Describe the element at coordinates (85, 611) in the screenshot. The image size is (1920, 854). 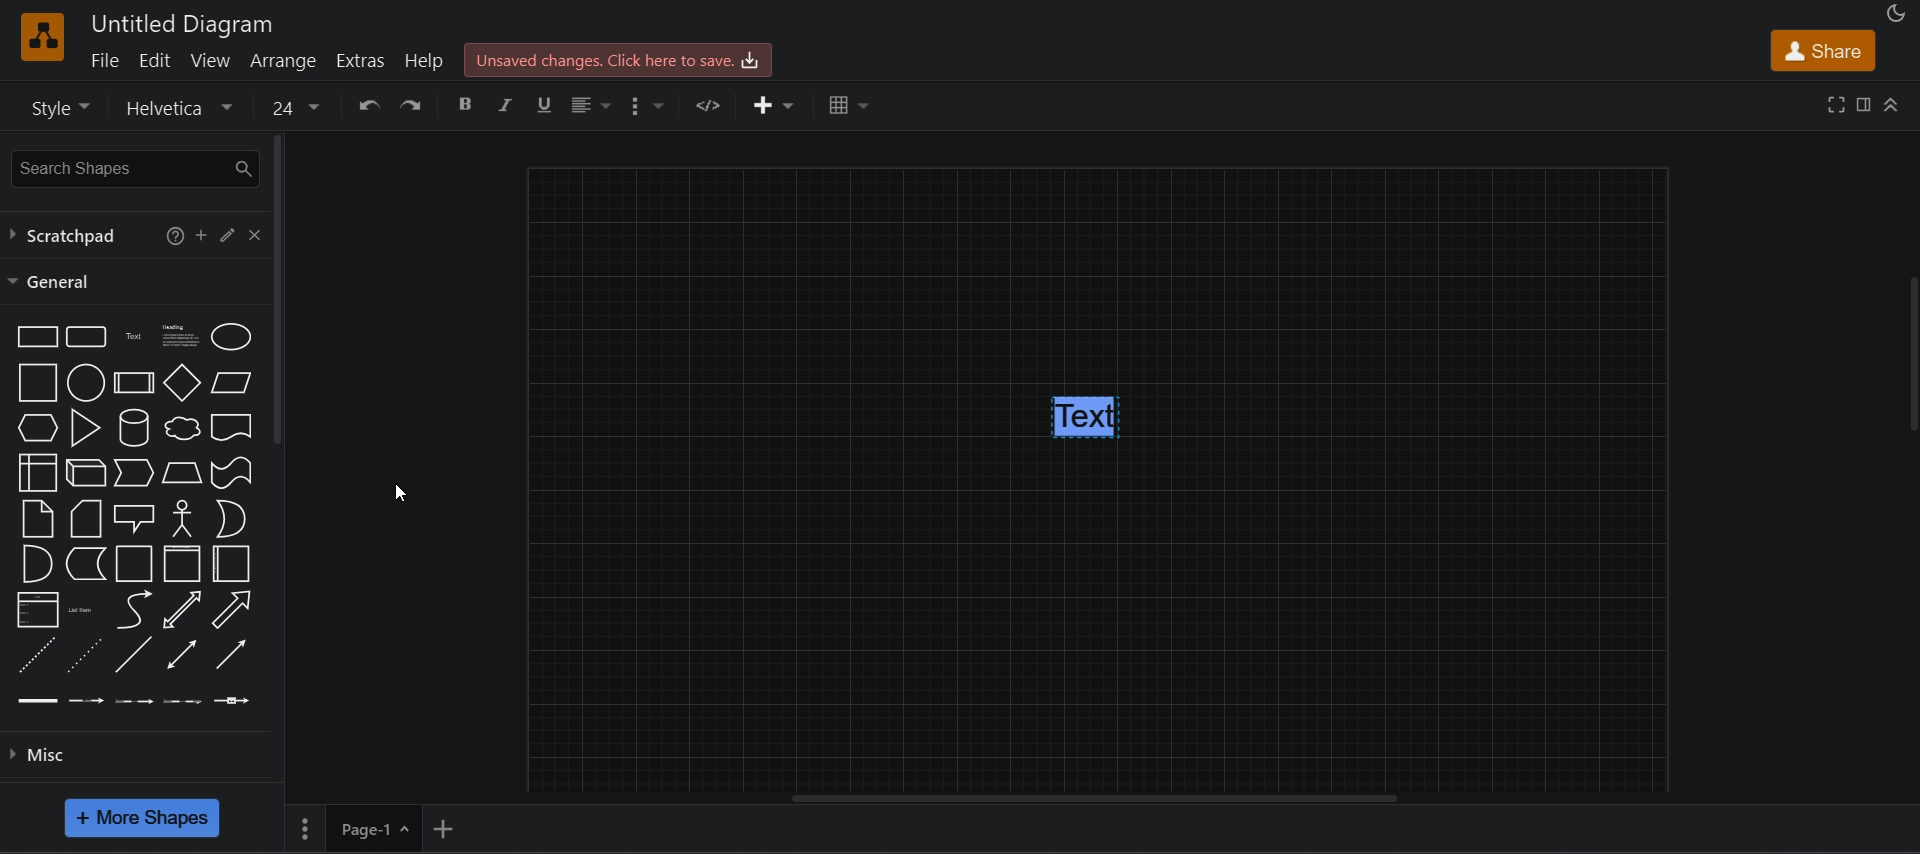
I see `List item` at that location.